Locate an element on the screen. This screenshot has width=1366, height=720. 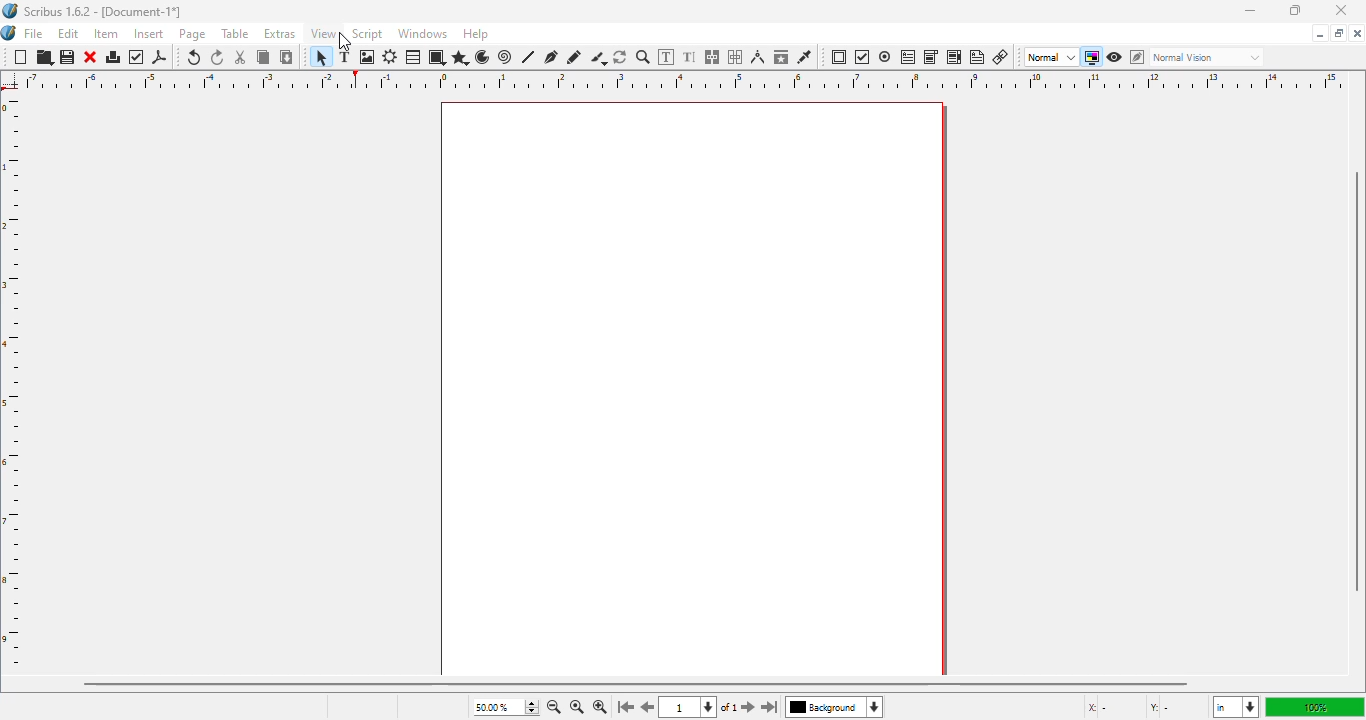
edit in preview mode is located at coordinates (1137, 57).